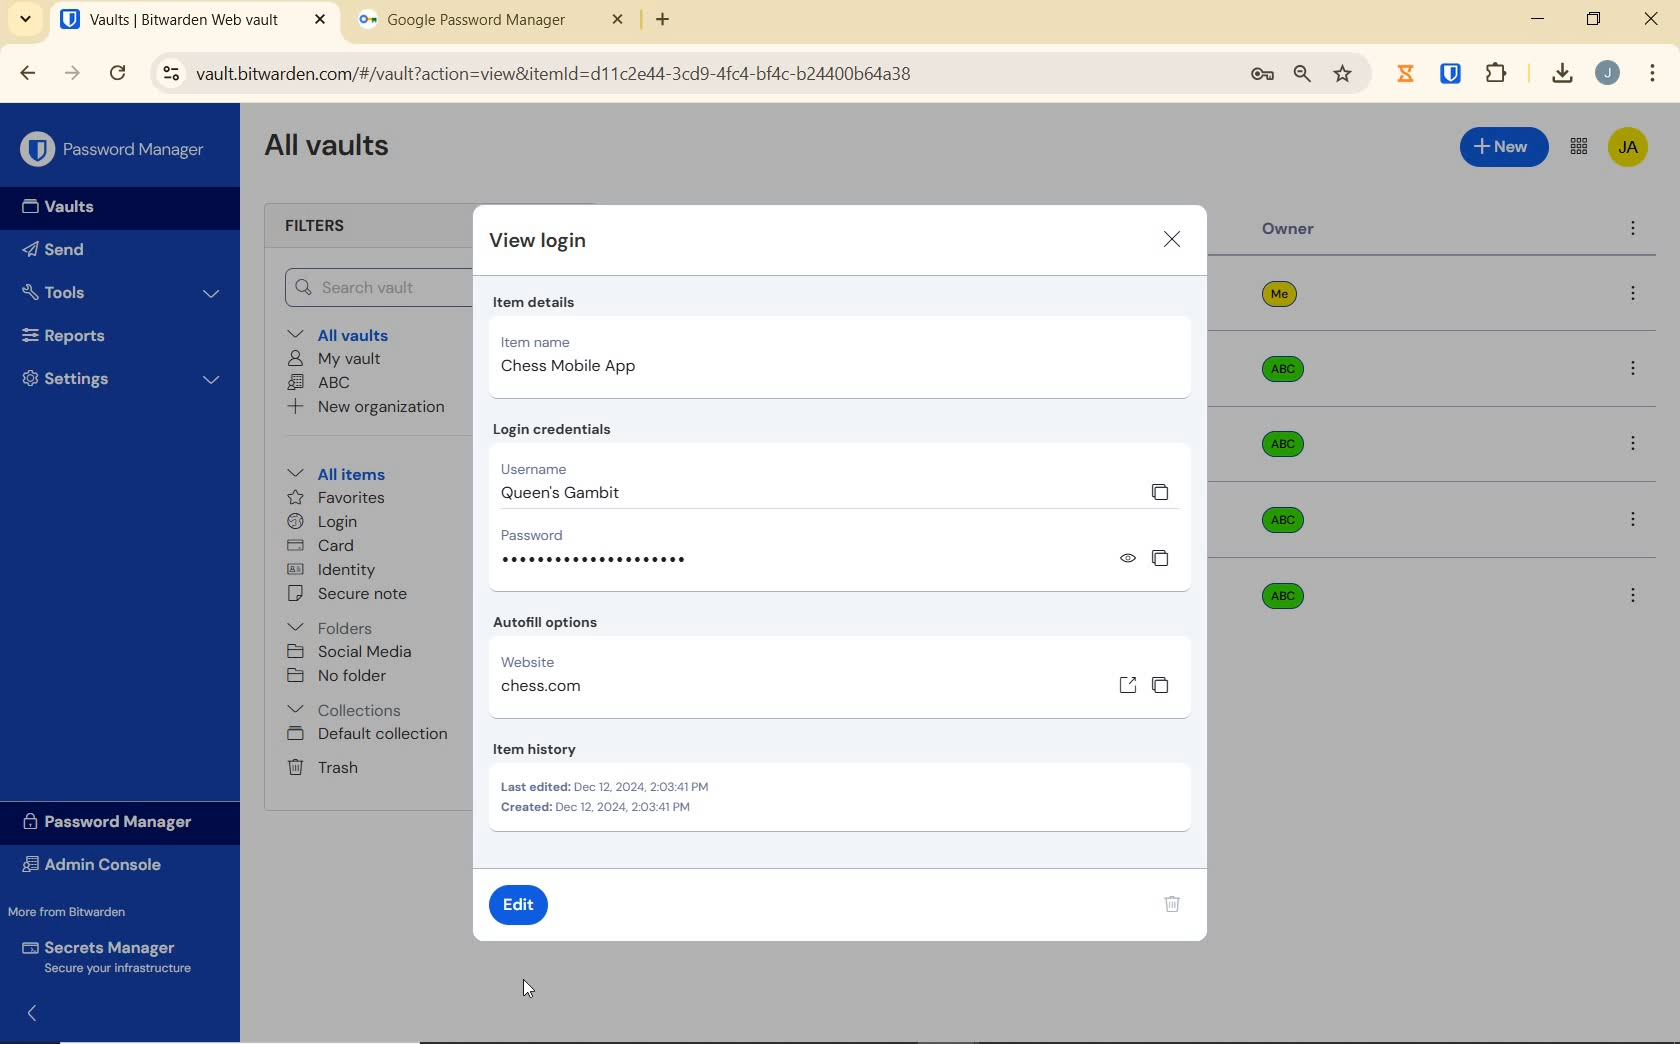  I want to click on close side bar, so click(43, 1012).